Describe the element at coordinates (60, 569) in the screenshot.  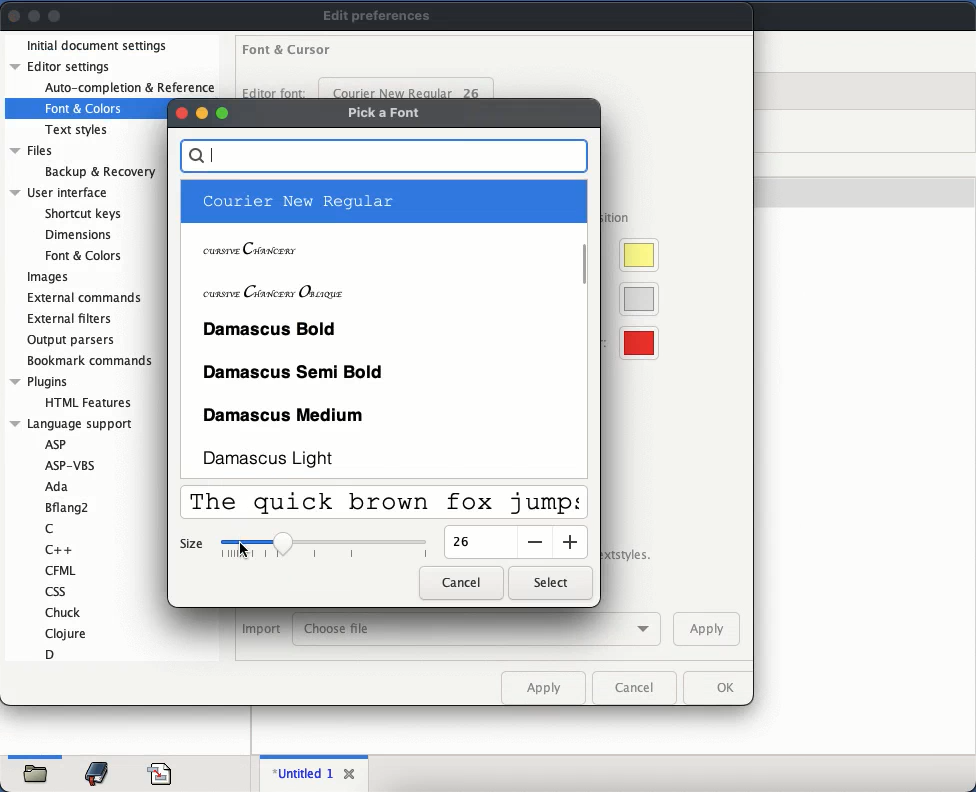
I see `CFML` at that location.